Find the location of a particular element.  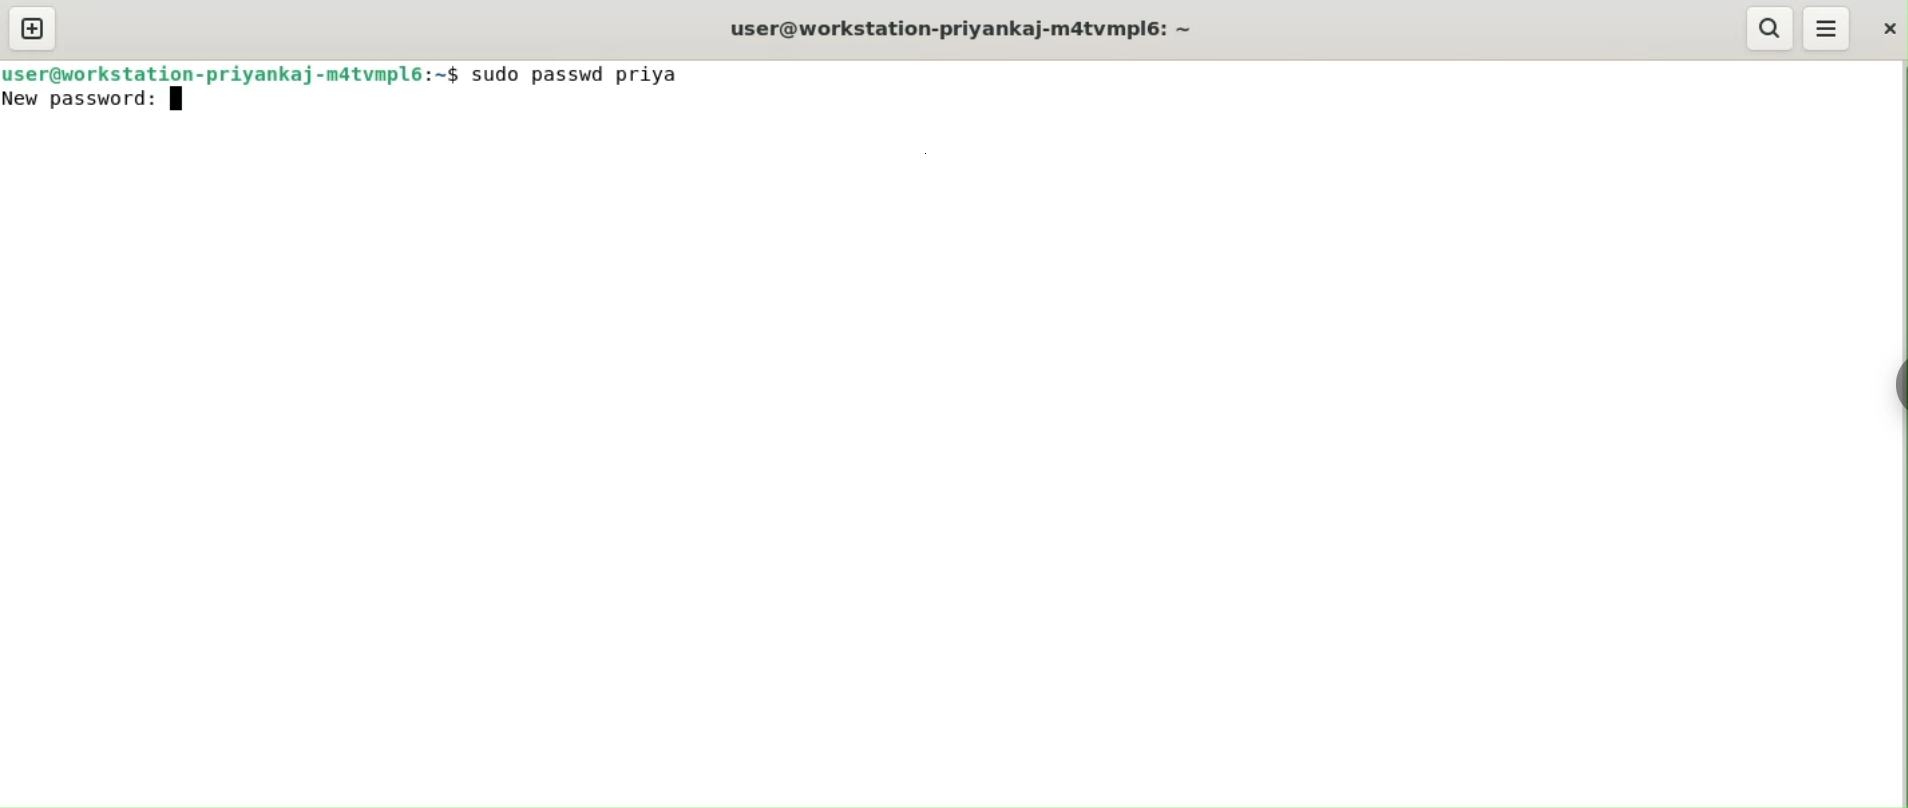

menu is located at coordinates (1828, 28).